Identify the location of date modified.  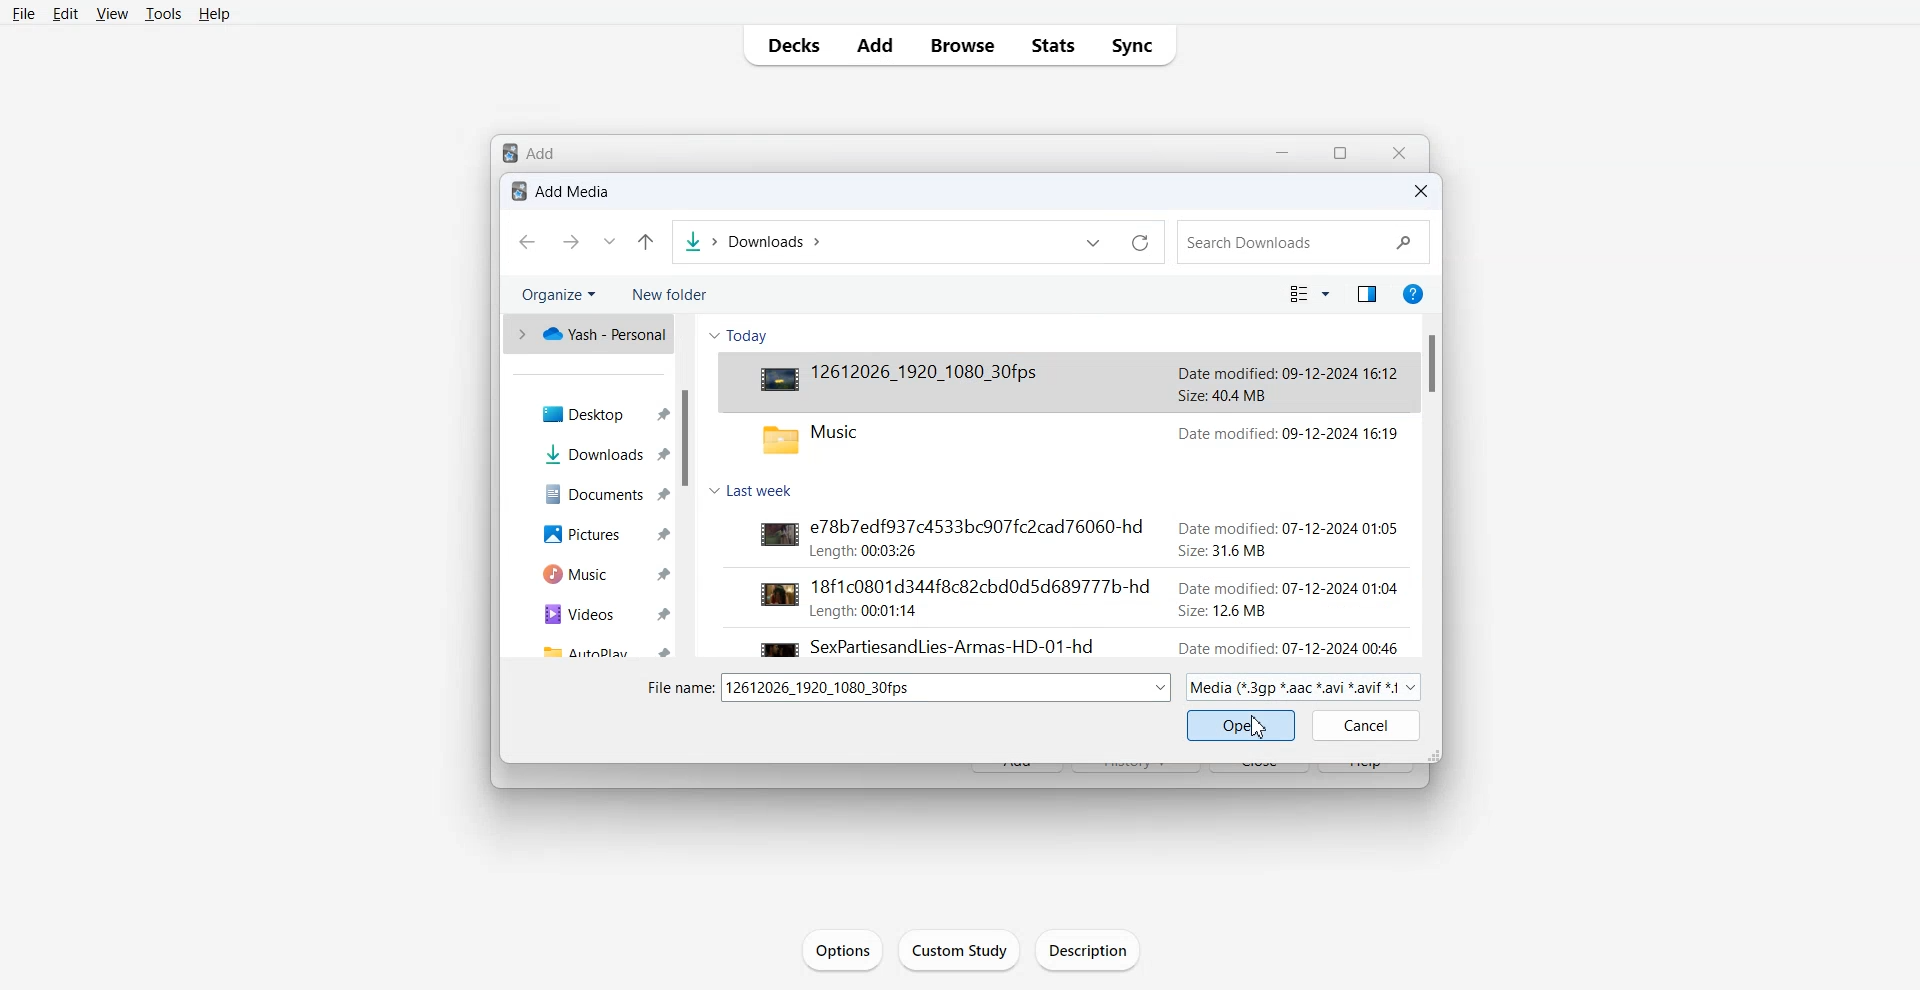
(1293, 526).